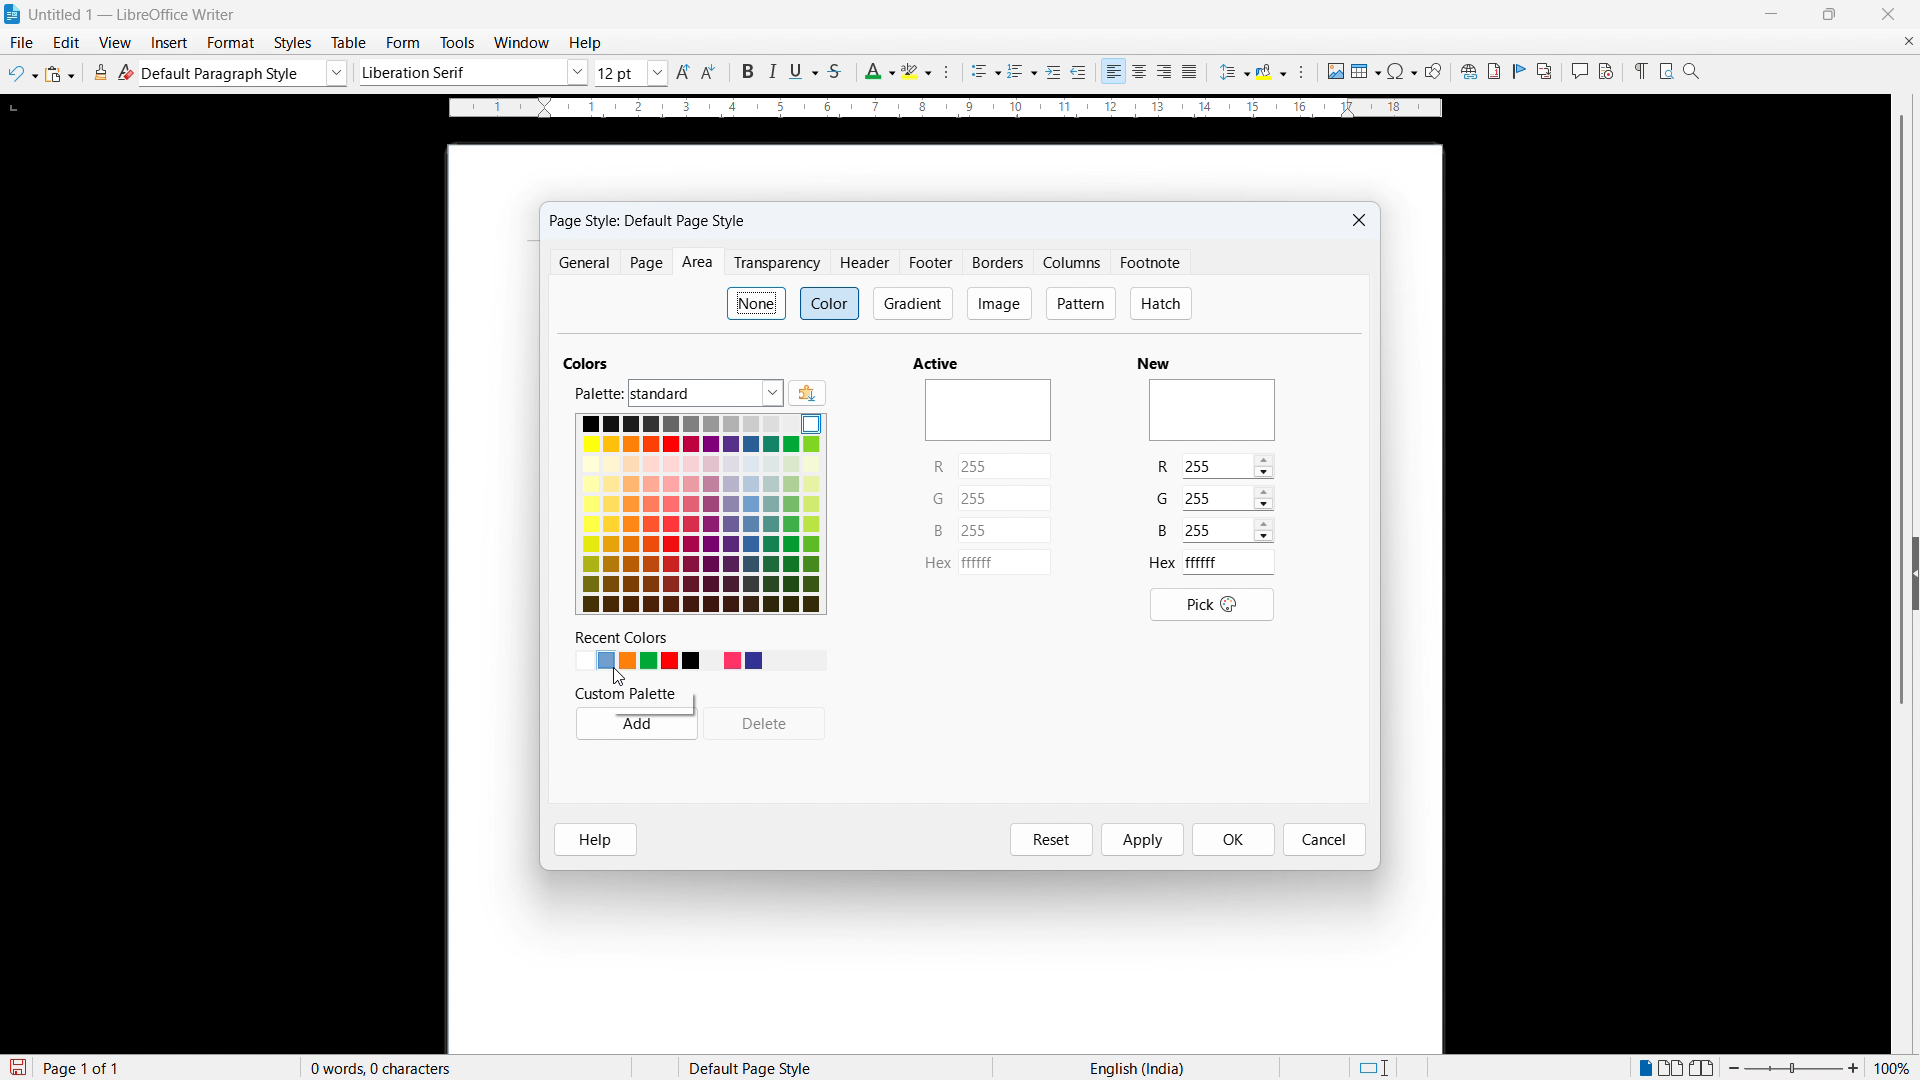 The width and height of the screenshot is (1920, 1080). Describe the element at coordinates (1227, 466) in the screenshot. I see `set R` at that location.